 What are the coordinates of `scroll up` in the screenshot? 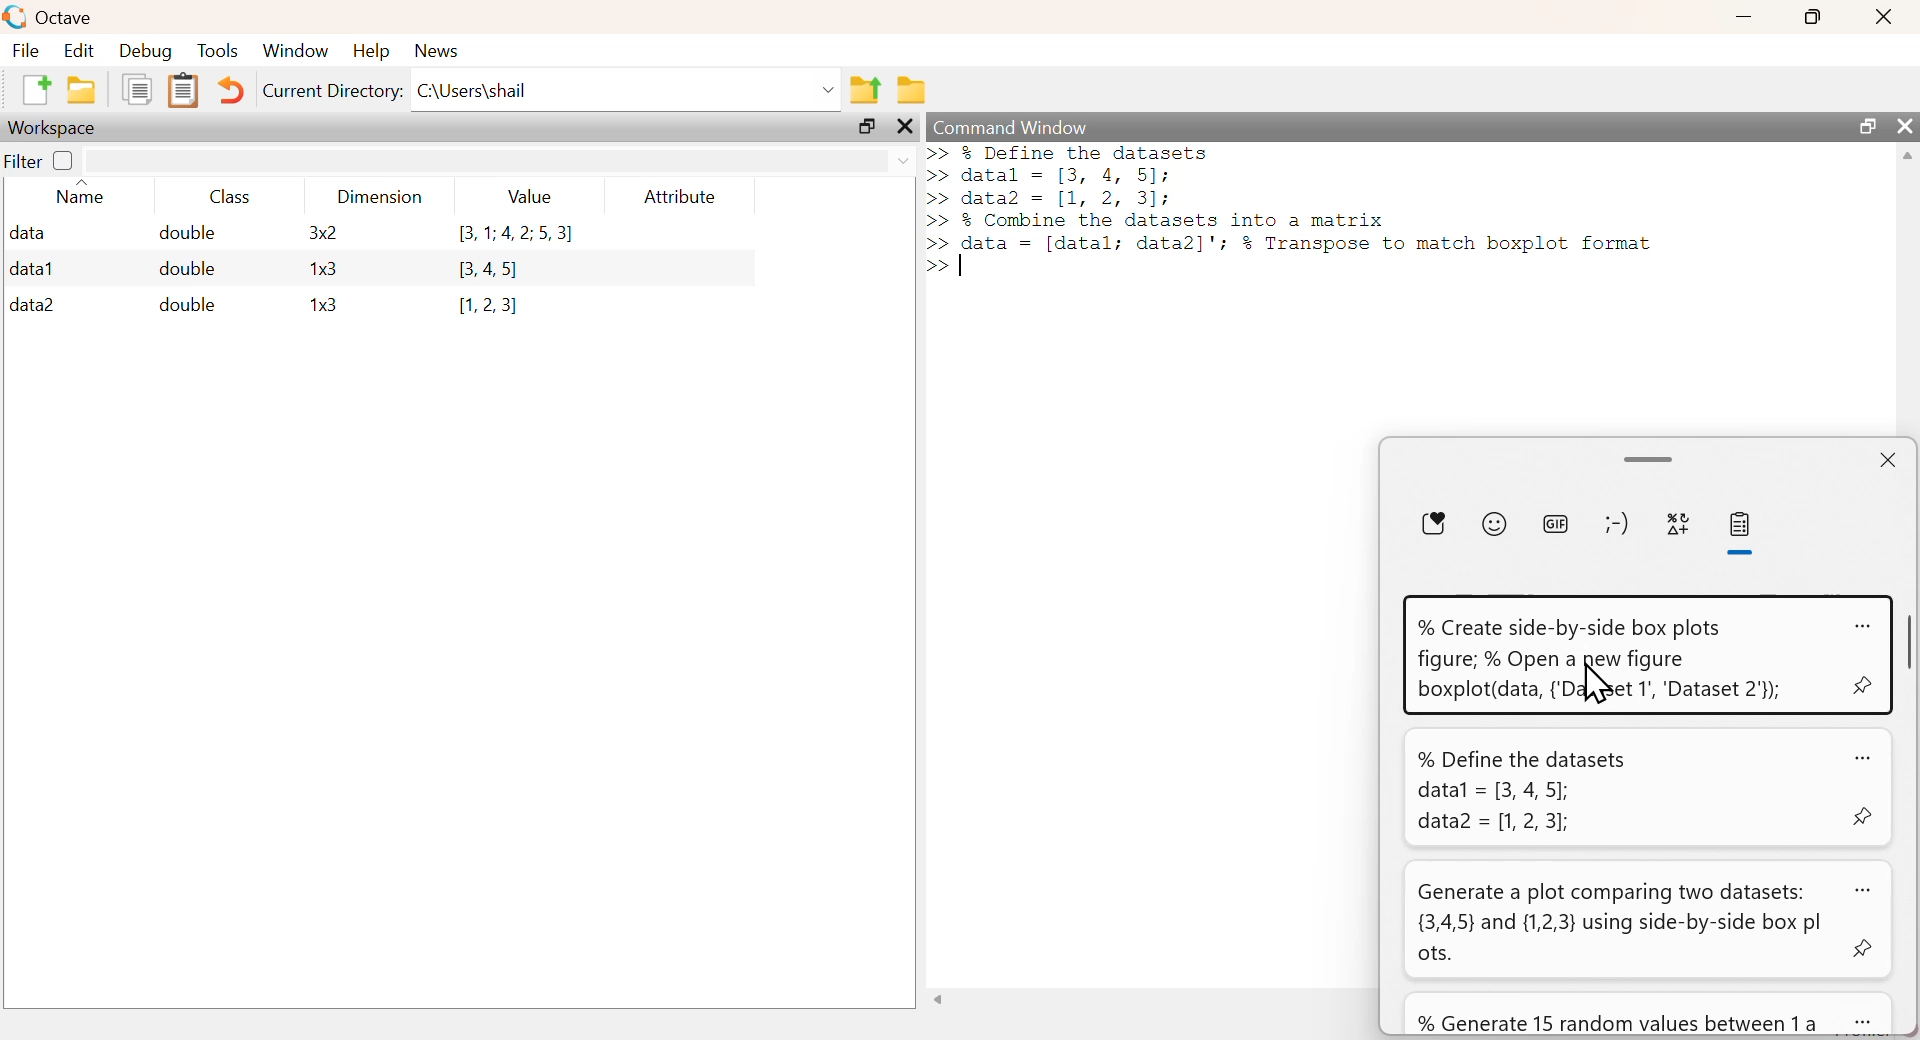 It's located at (1905, 159).